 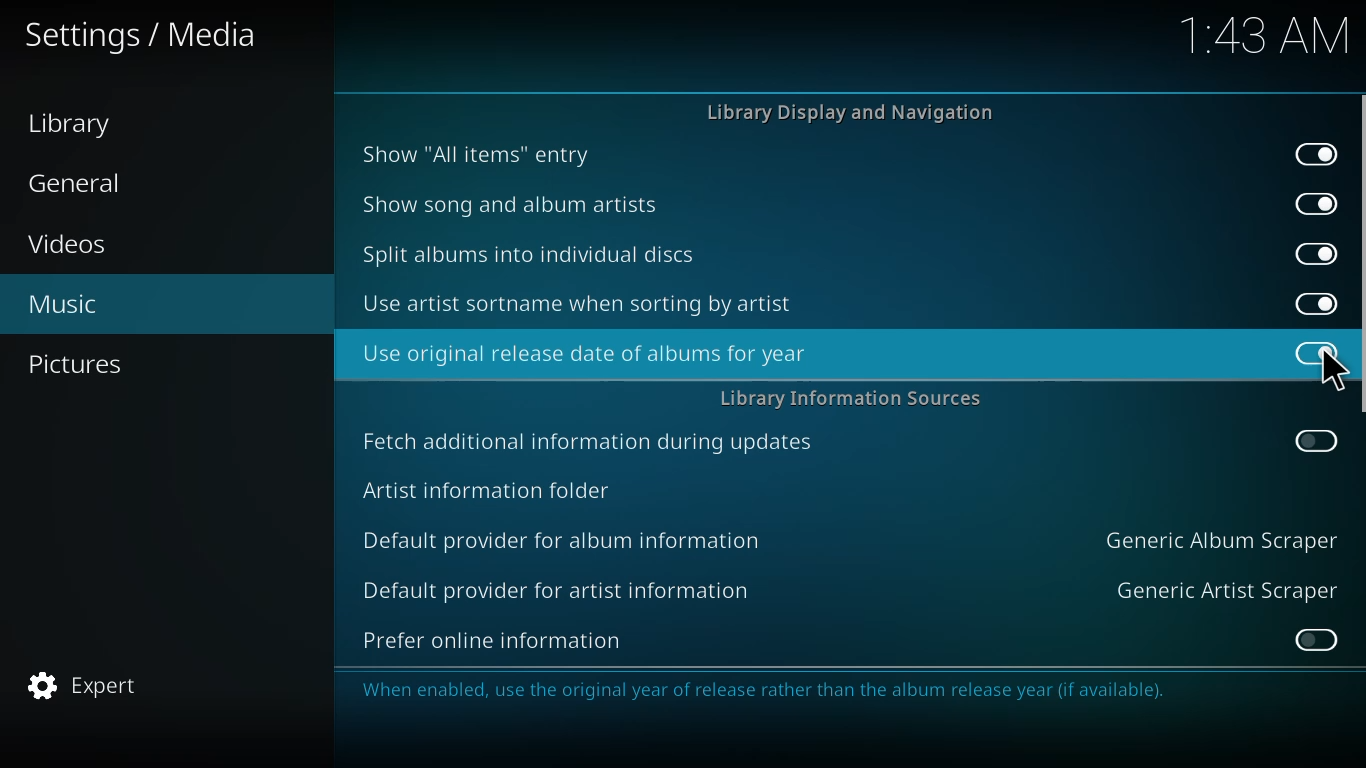 I want to click on pictures, so click(x=78, y=362).